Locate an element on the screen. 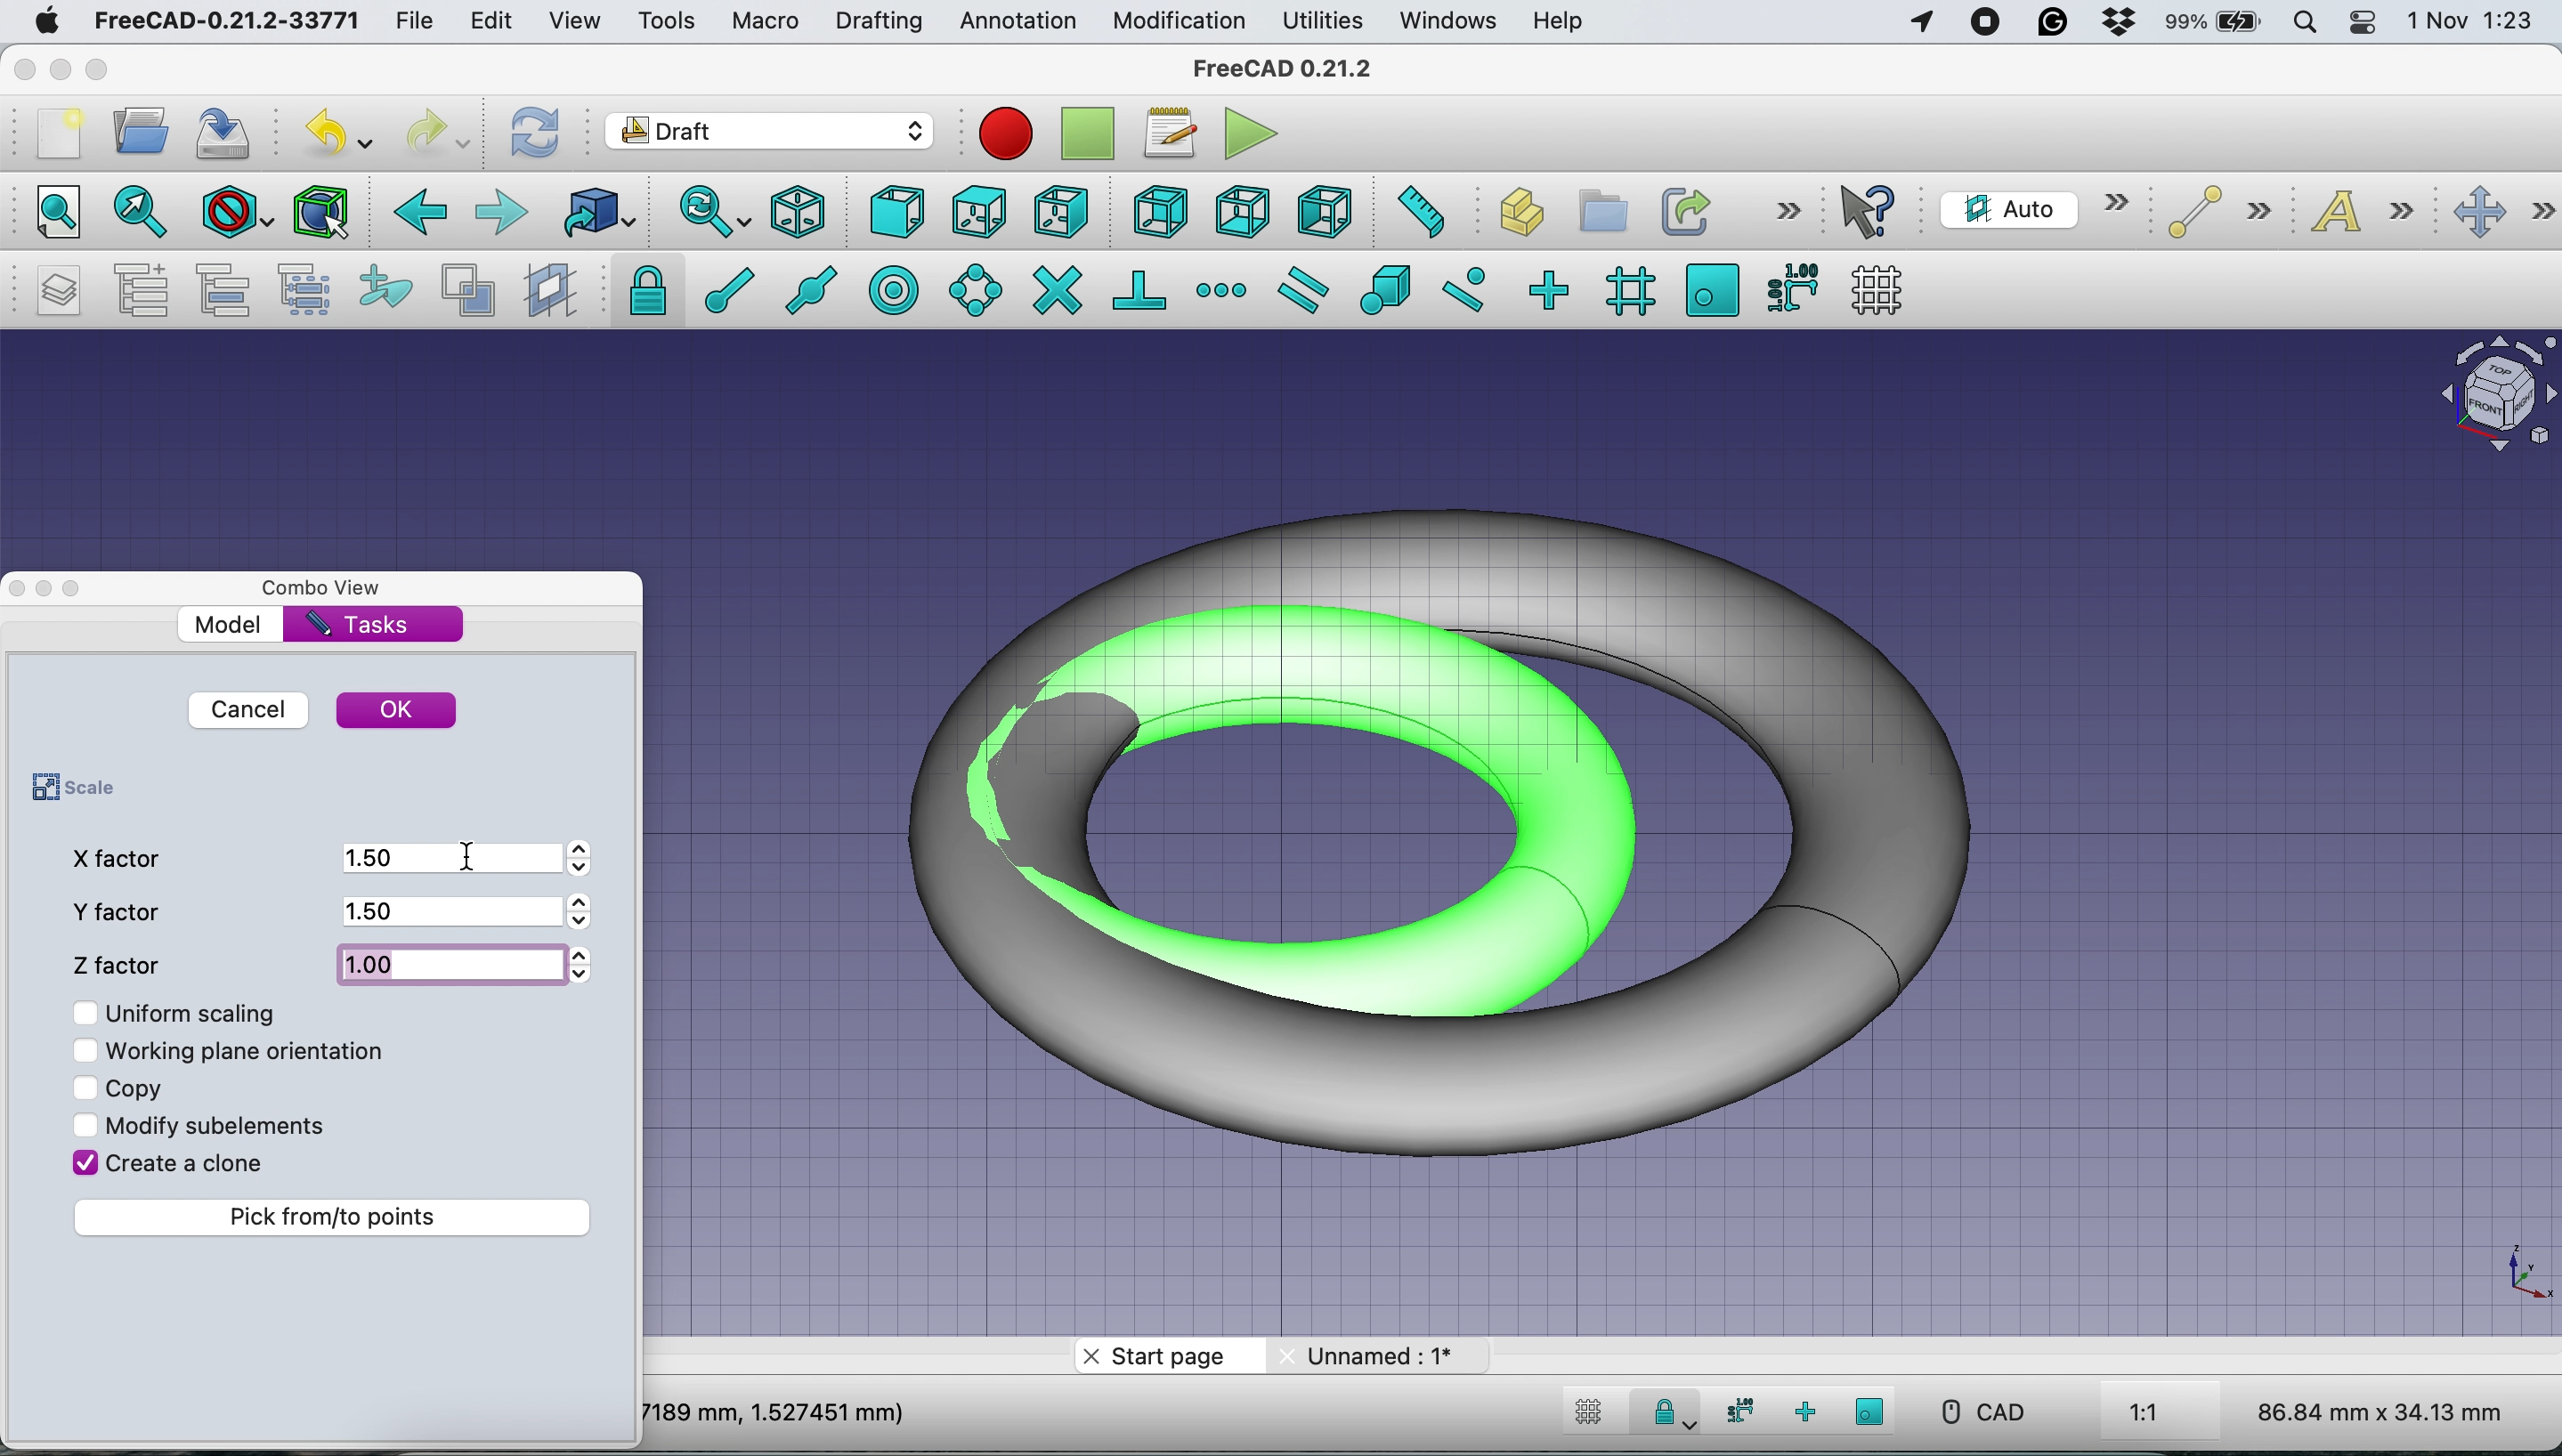 The image size is (2562, 1456). 1.5 is located at coordinates (446, 856).